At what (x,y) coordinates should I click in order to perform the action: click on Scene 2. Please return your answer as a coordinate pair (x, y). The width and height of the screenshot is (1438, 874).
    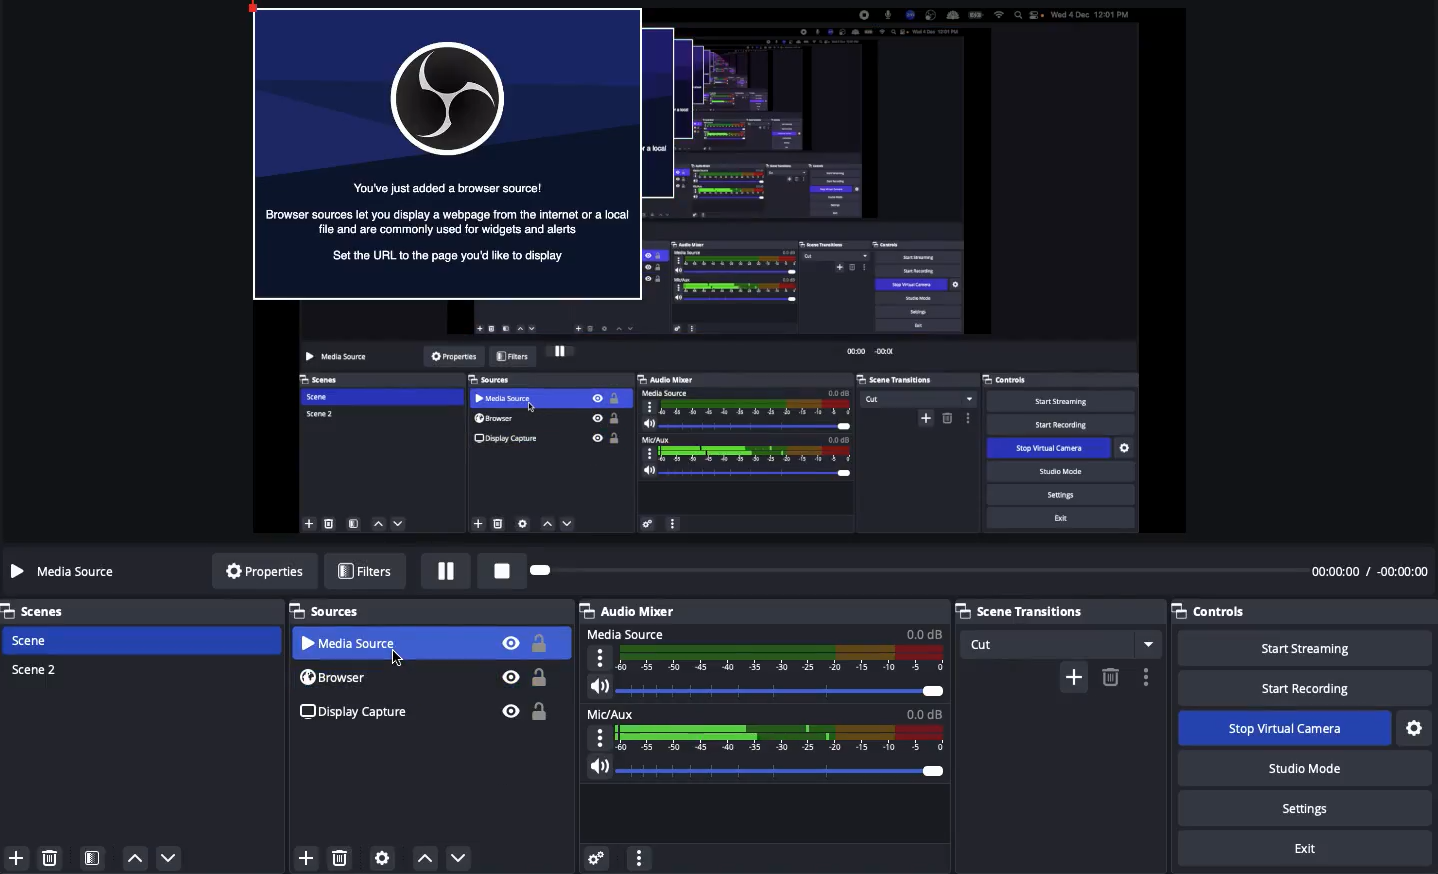
    Looking at the image, I should click on (37, 670).